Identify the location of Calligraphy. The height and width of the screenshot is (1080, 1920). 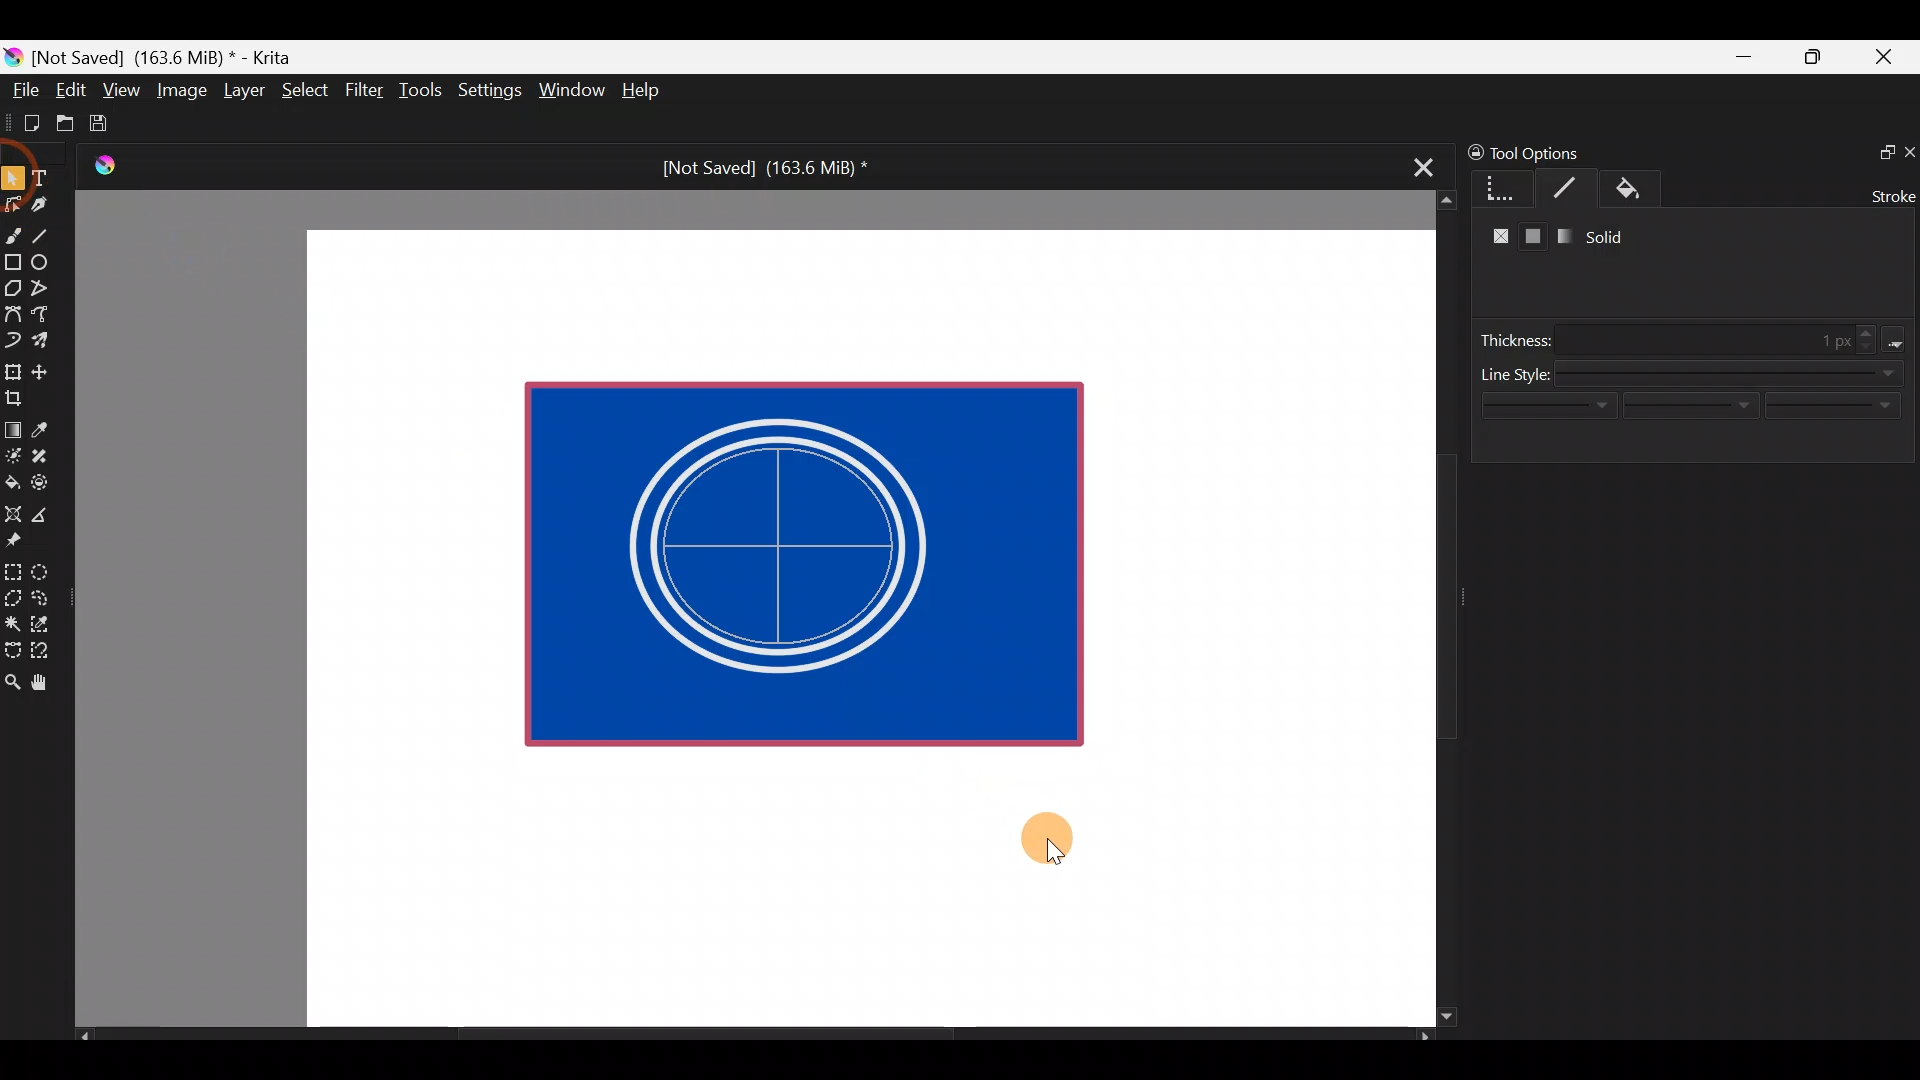
(54, 208).